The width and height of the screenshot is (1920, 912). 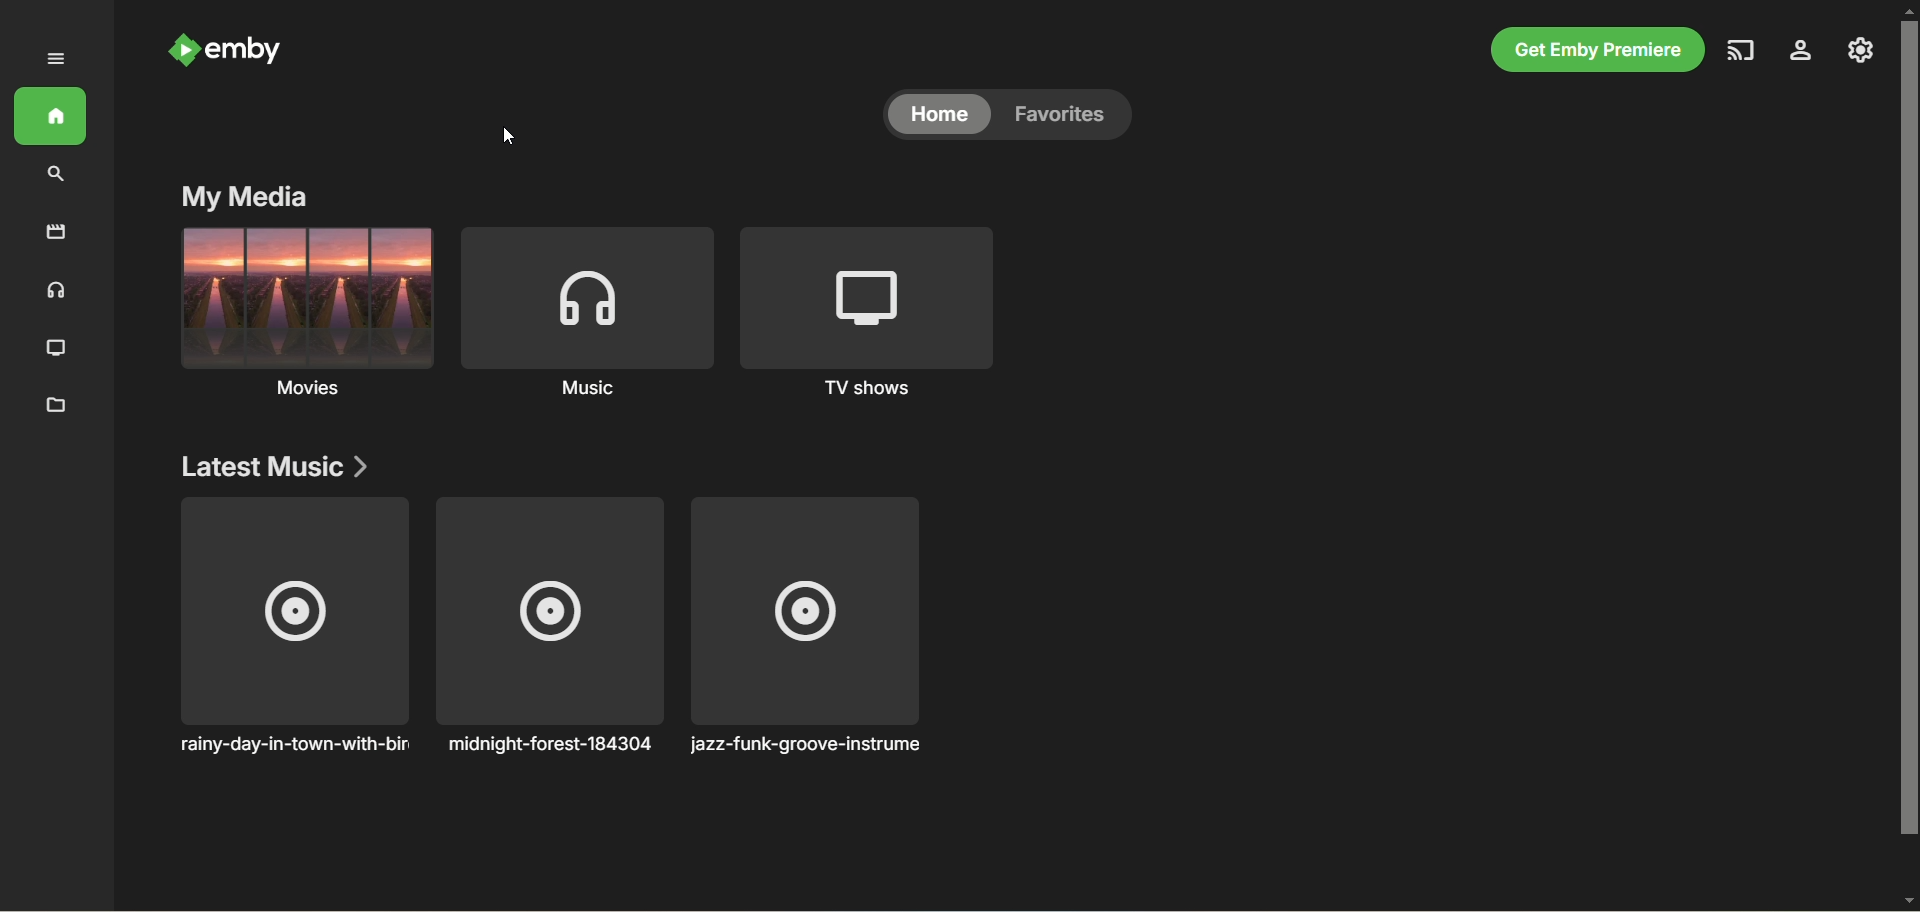 I want to click on search, so click(x=51, y=172).